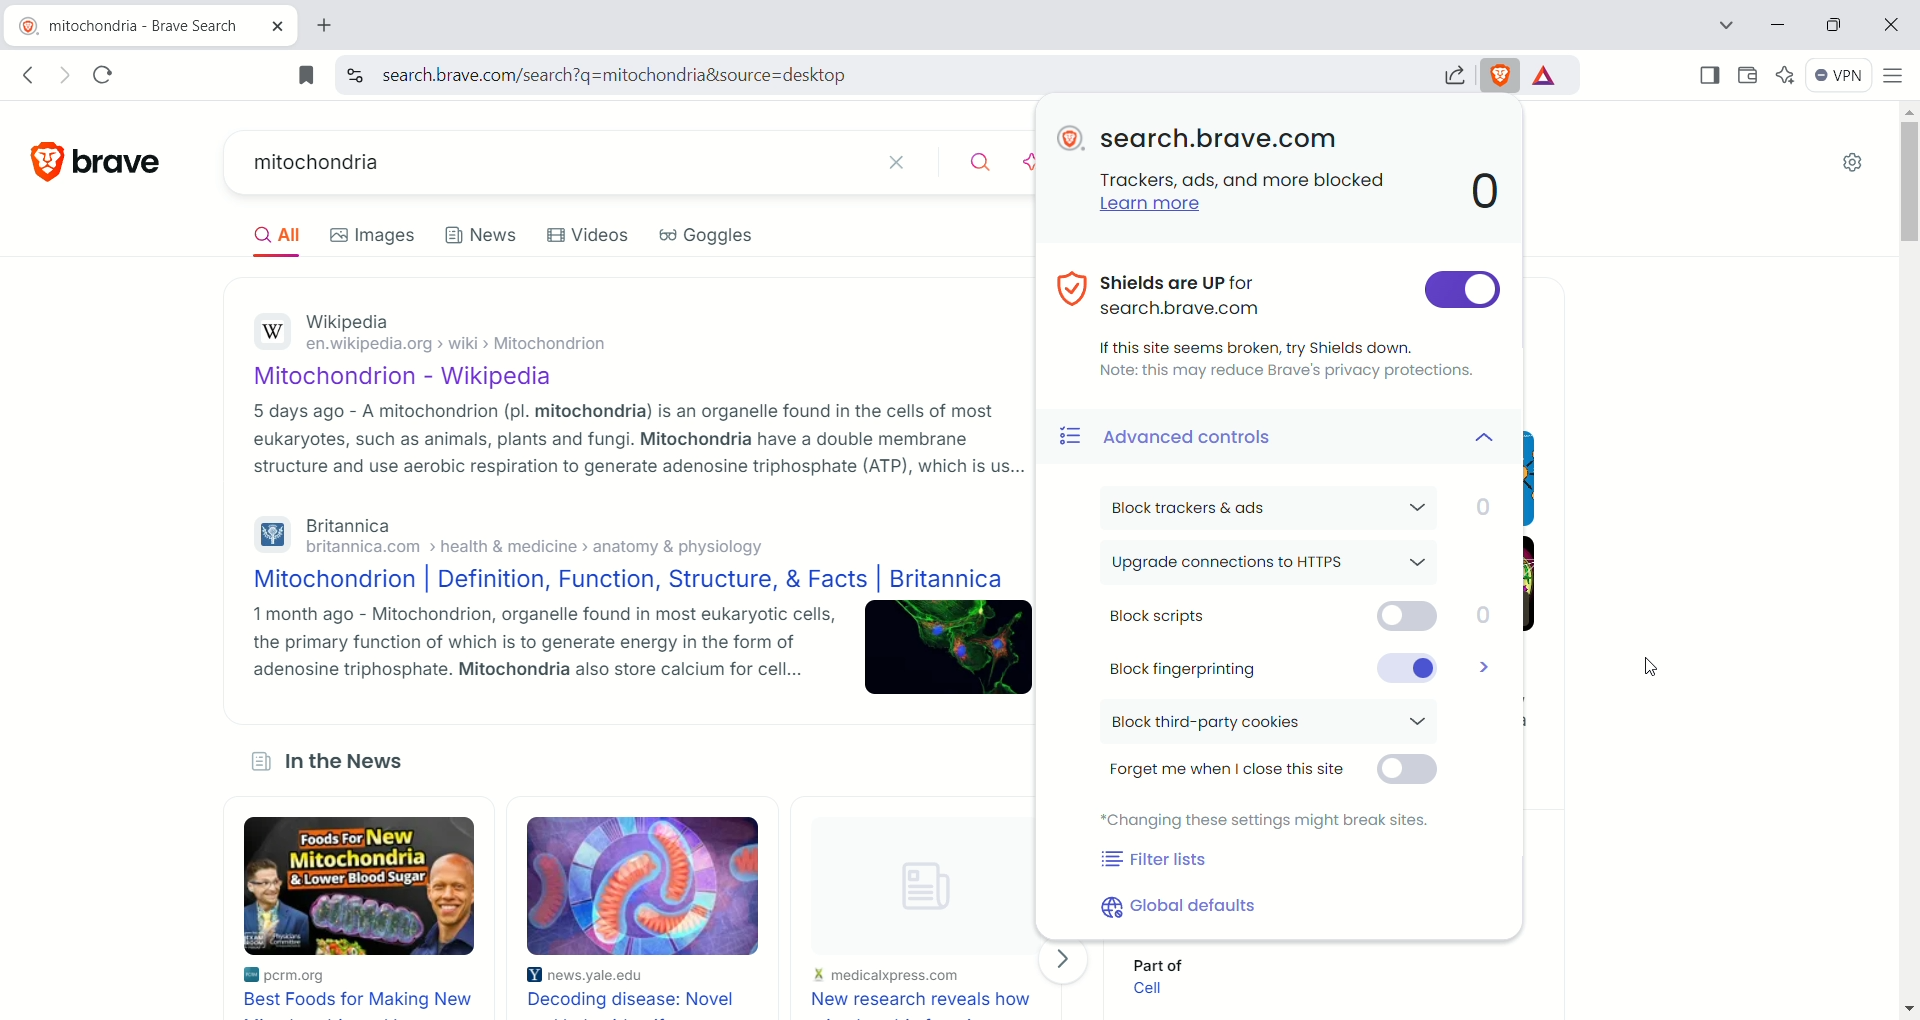 This screenshot has height=1020, width=1920. Describe the element at coordinates (355, 73) in the screenshot. I see `view site information` at that location.